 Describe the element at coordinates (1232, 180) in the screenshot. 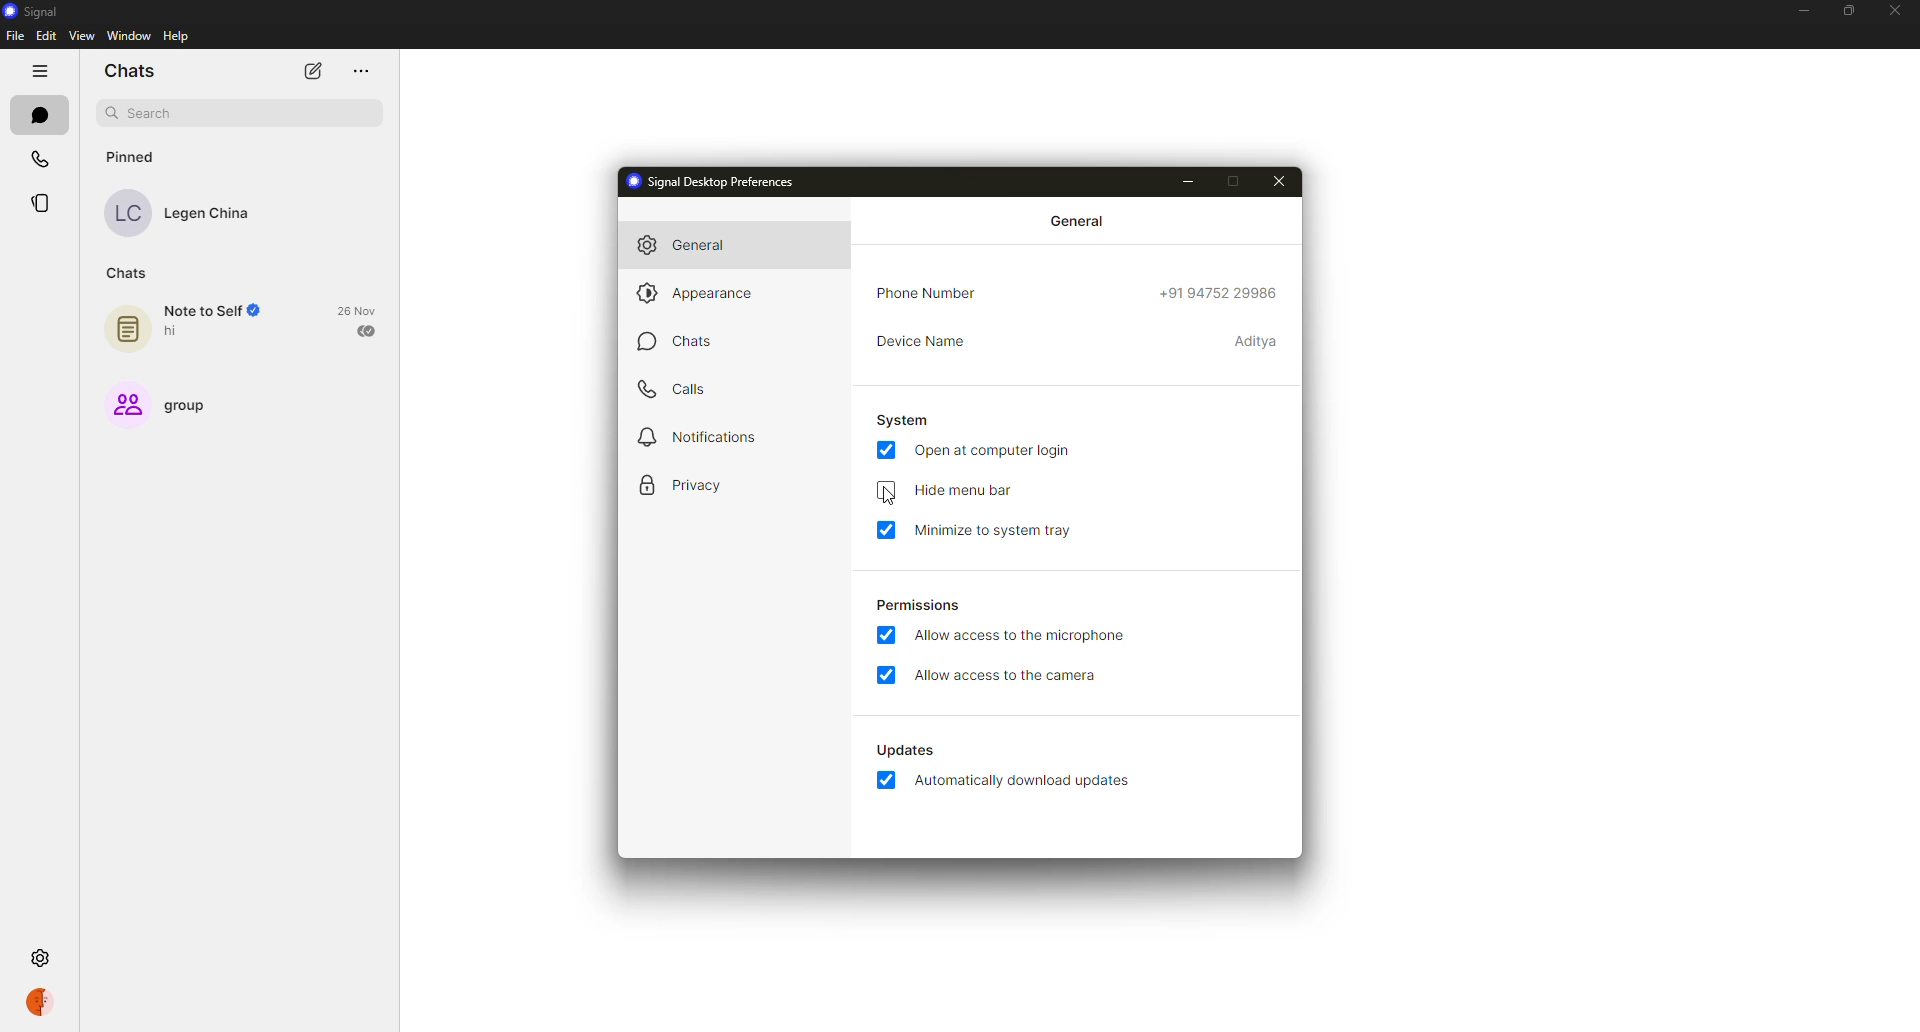

I see `maximize` at that location.